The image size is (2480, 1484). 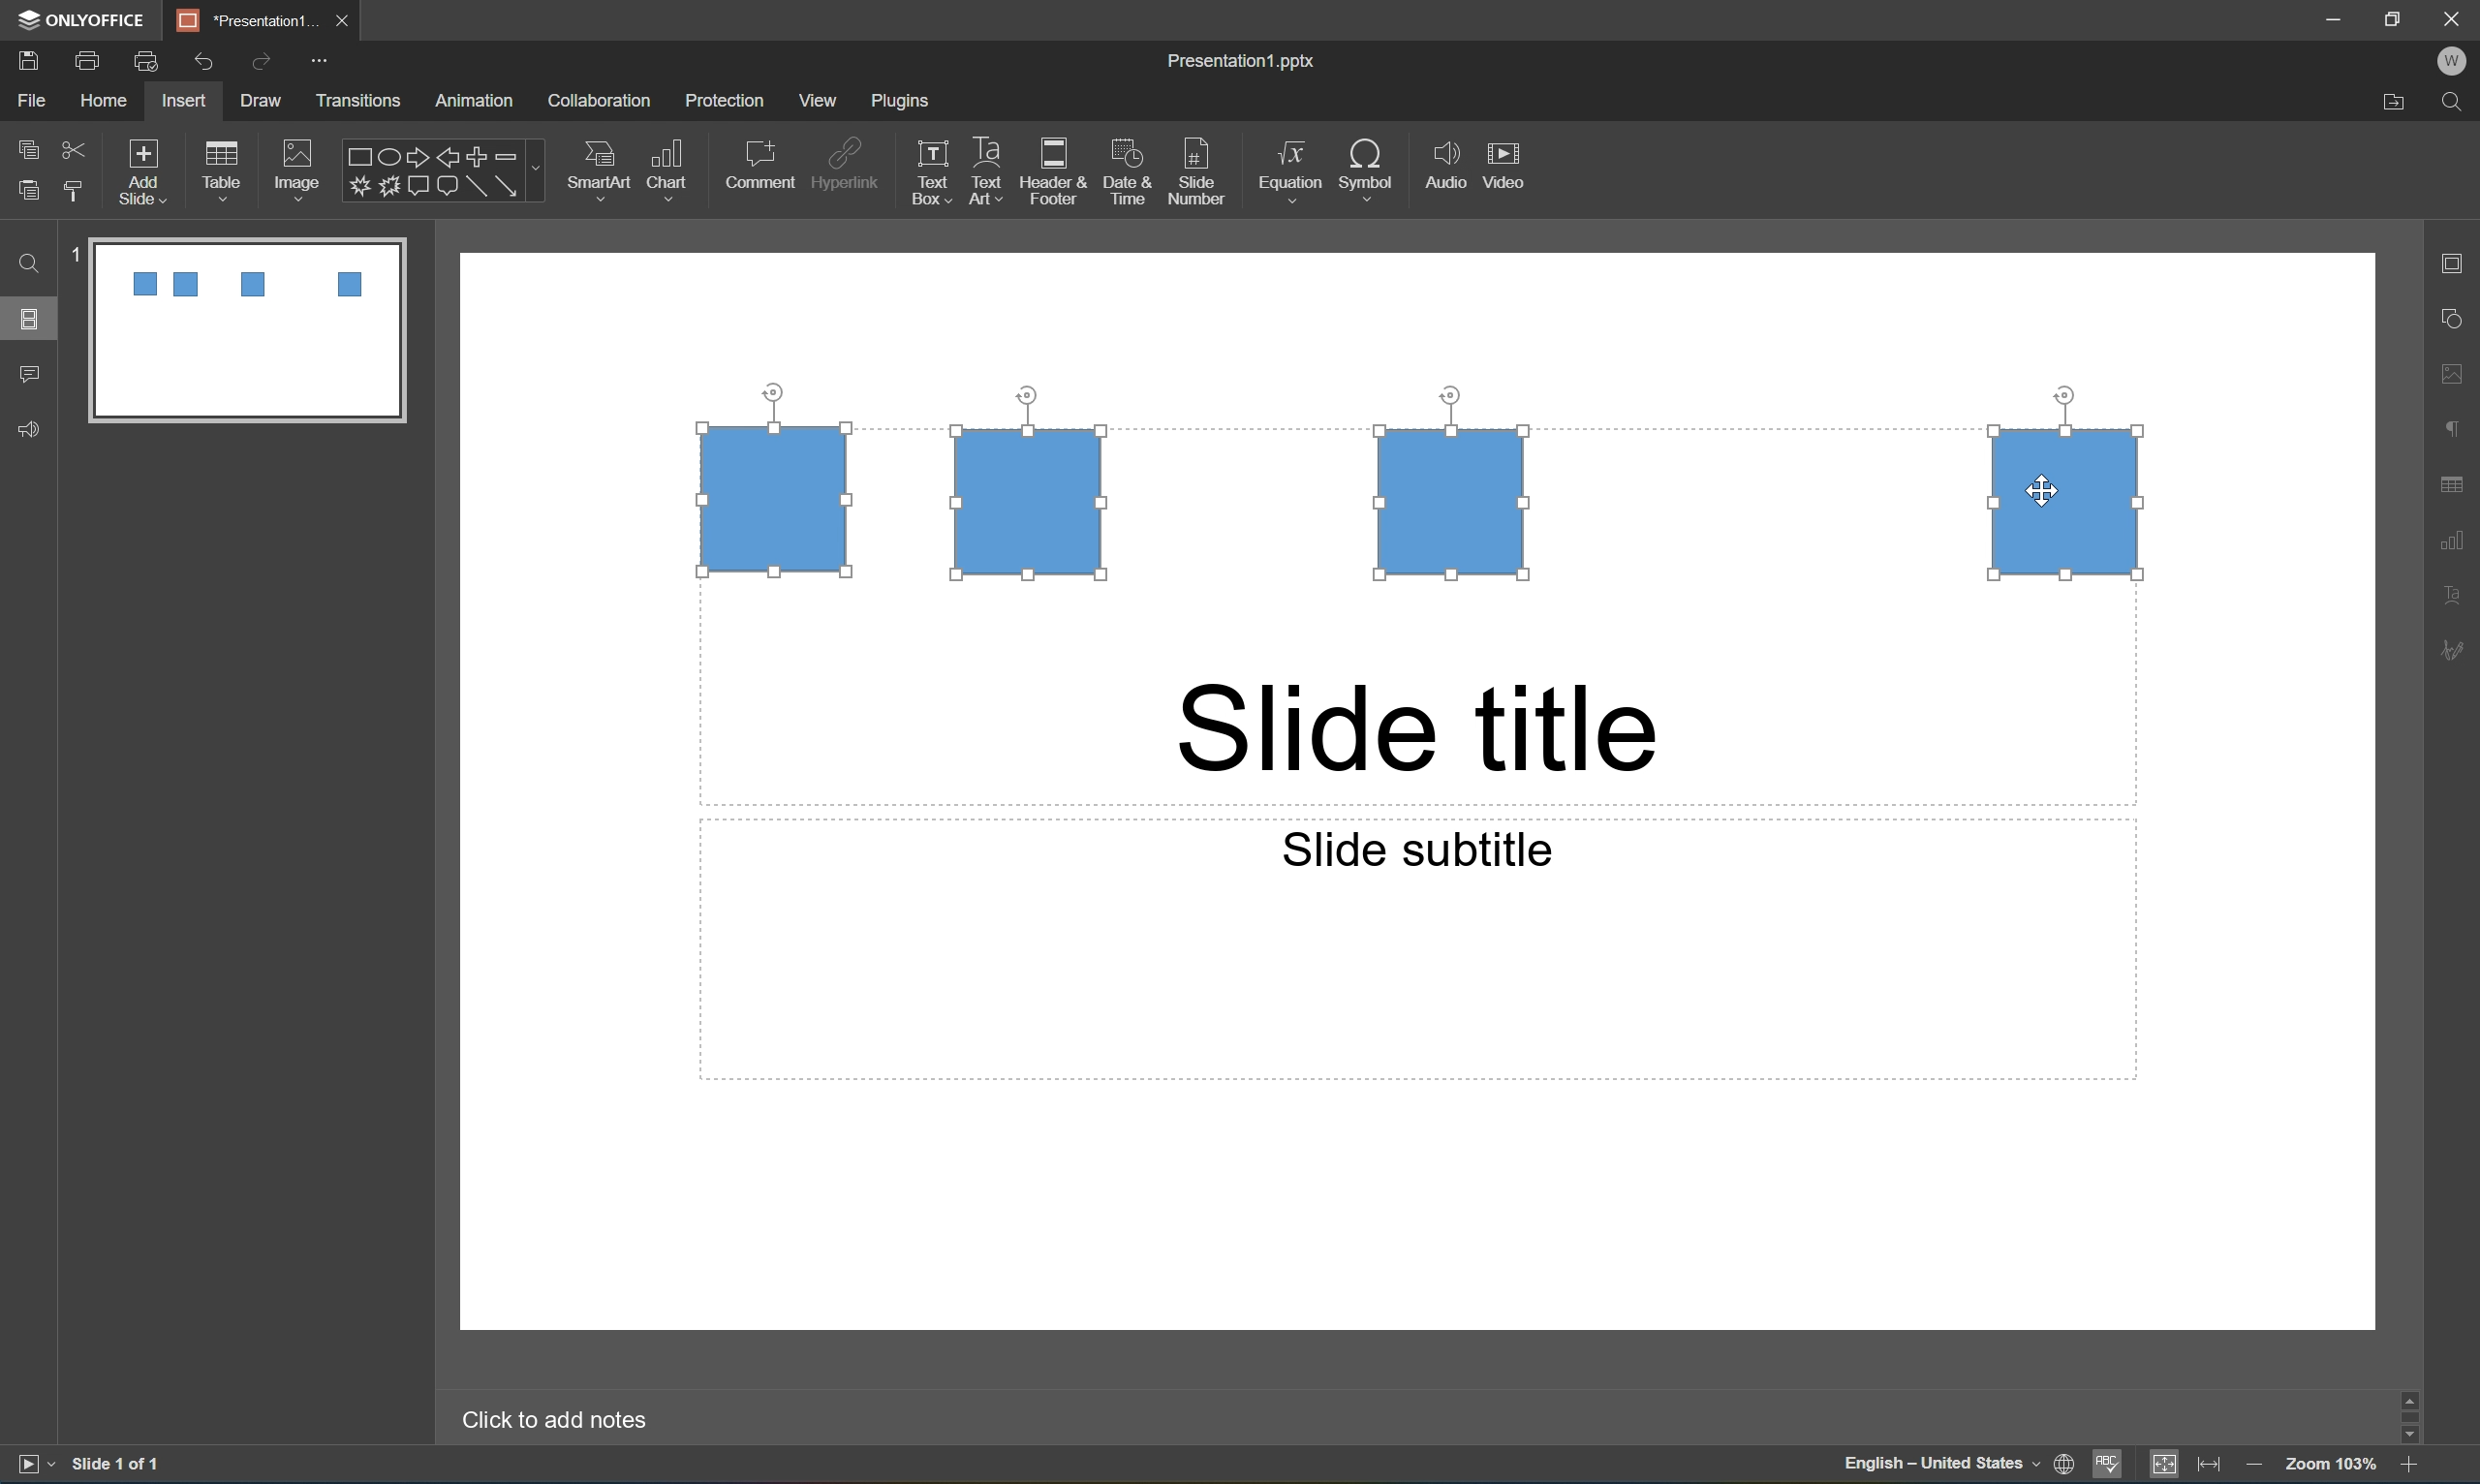 I want to click on symbol, so click(x=1367, y=166).